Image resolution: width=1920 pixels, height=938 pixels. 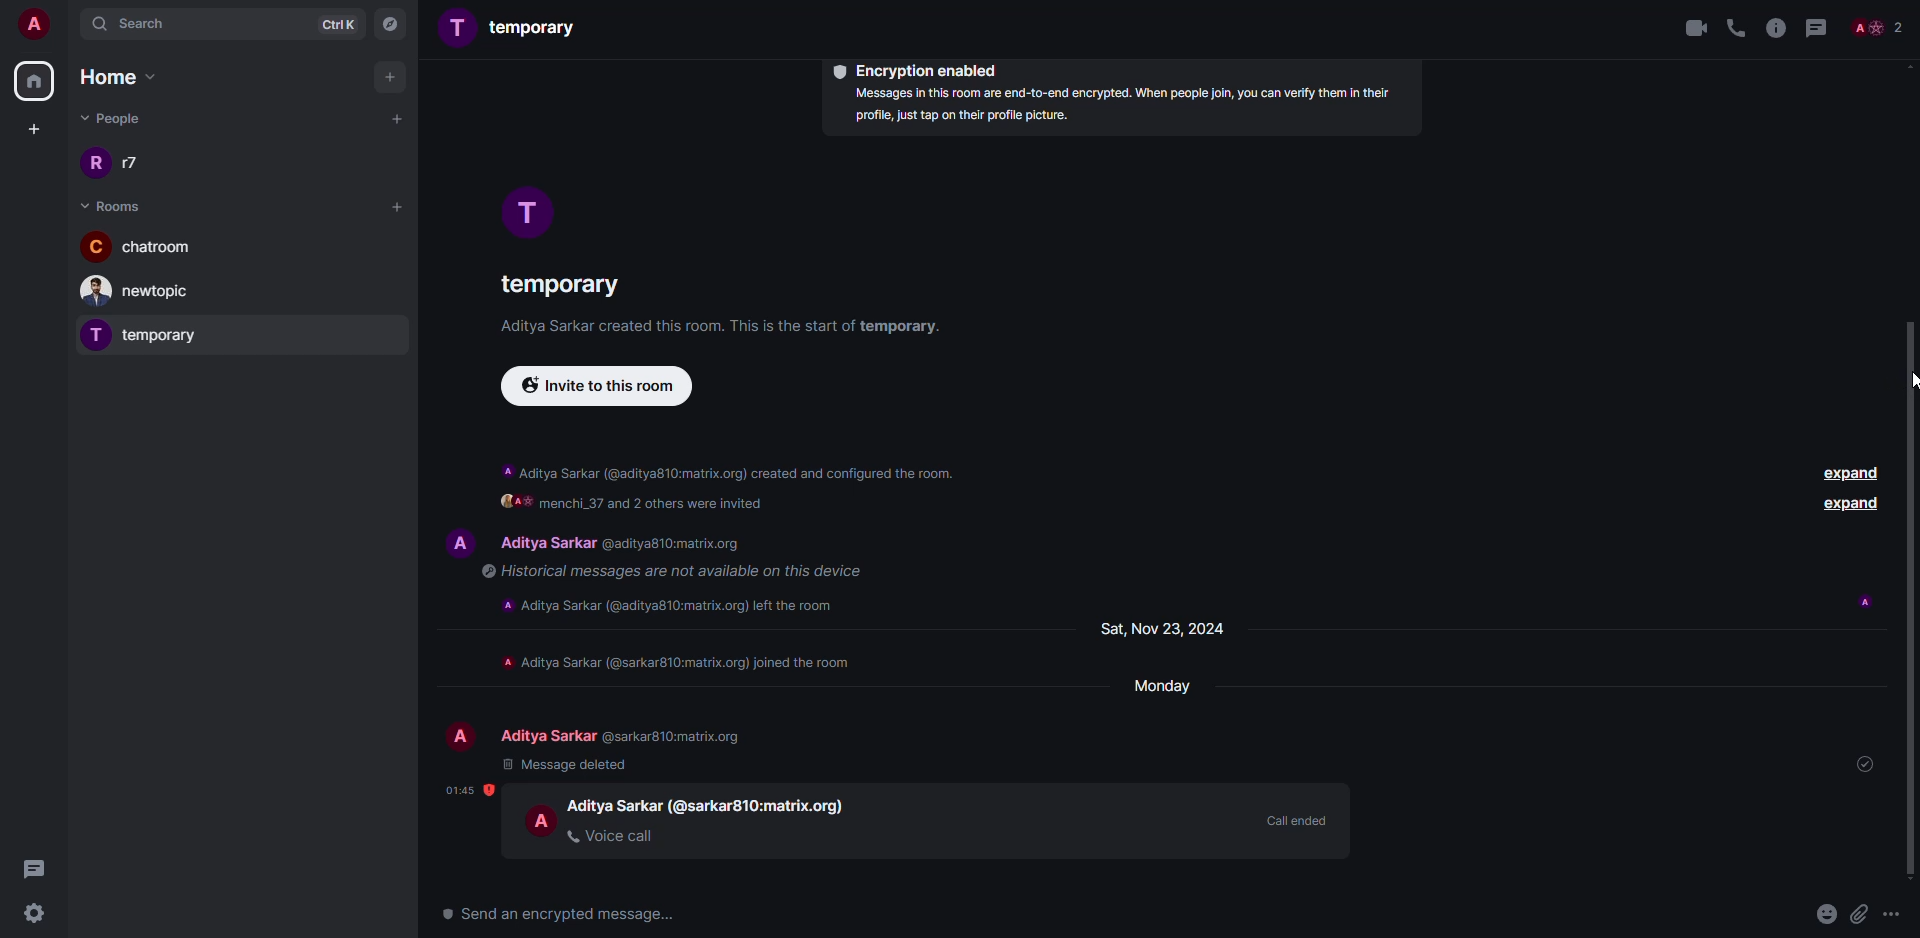 What do you see at coordinates (397, 118) in the screenshot?
I see `add` at bounding box center [397, 118].